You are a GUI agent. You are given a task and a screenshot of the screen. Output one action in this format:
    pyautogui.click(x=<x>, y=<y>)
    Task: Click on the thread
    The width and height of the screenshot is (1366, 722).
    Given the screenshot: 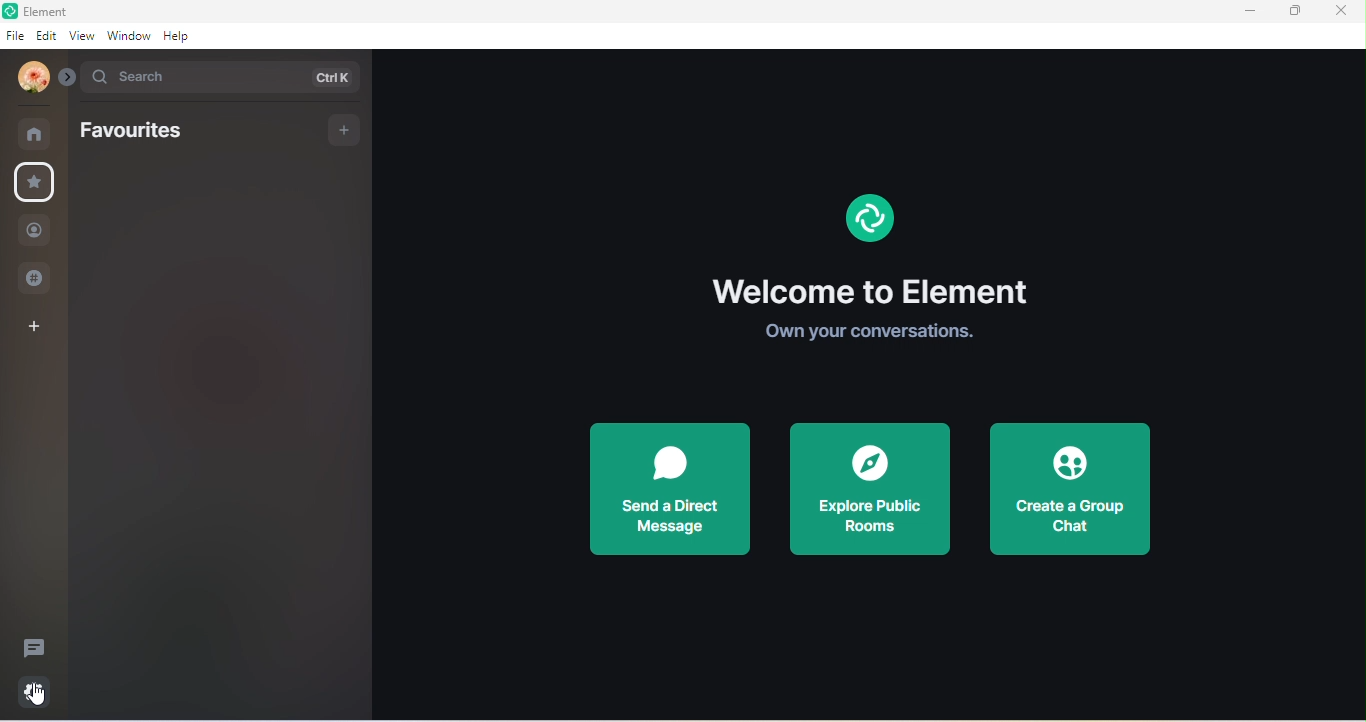 What is the action you would take?
    pyautogui.click(x=34, y=647)
    